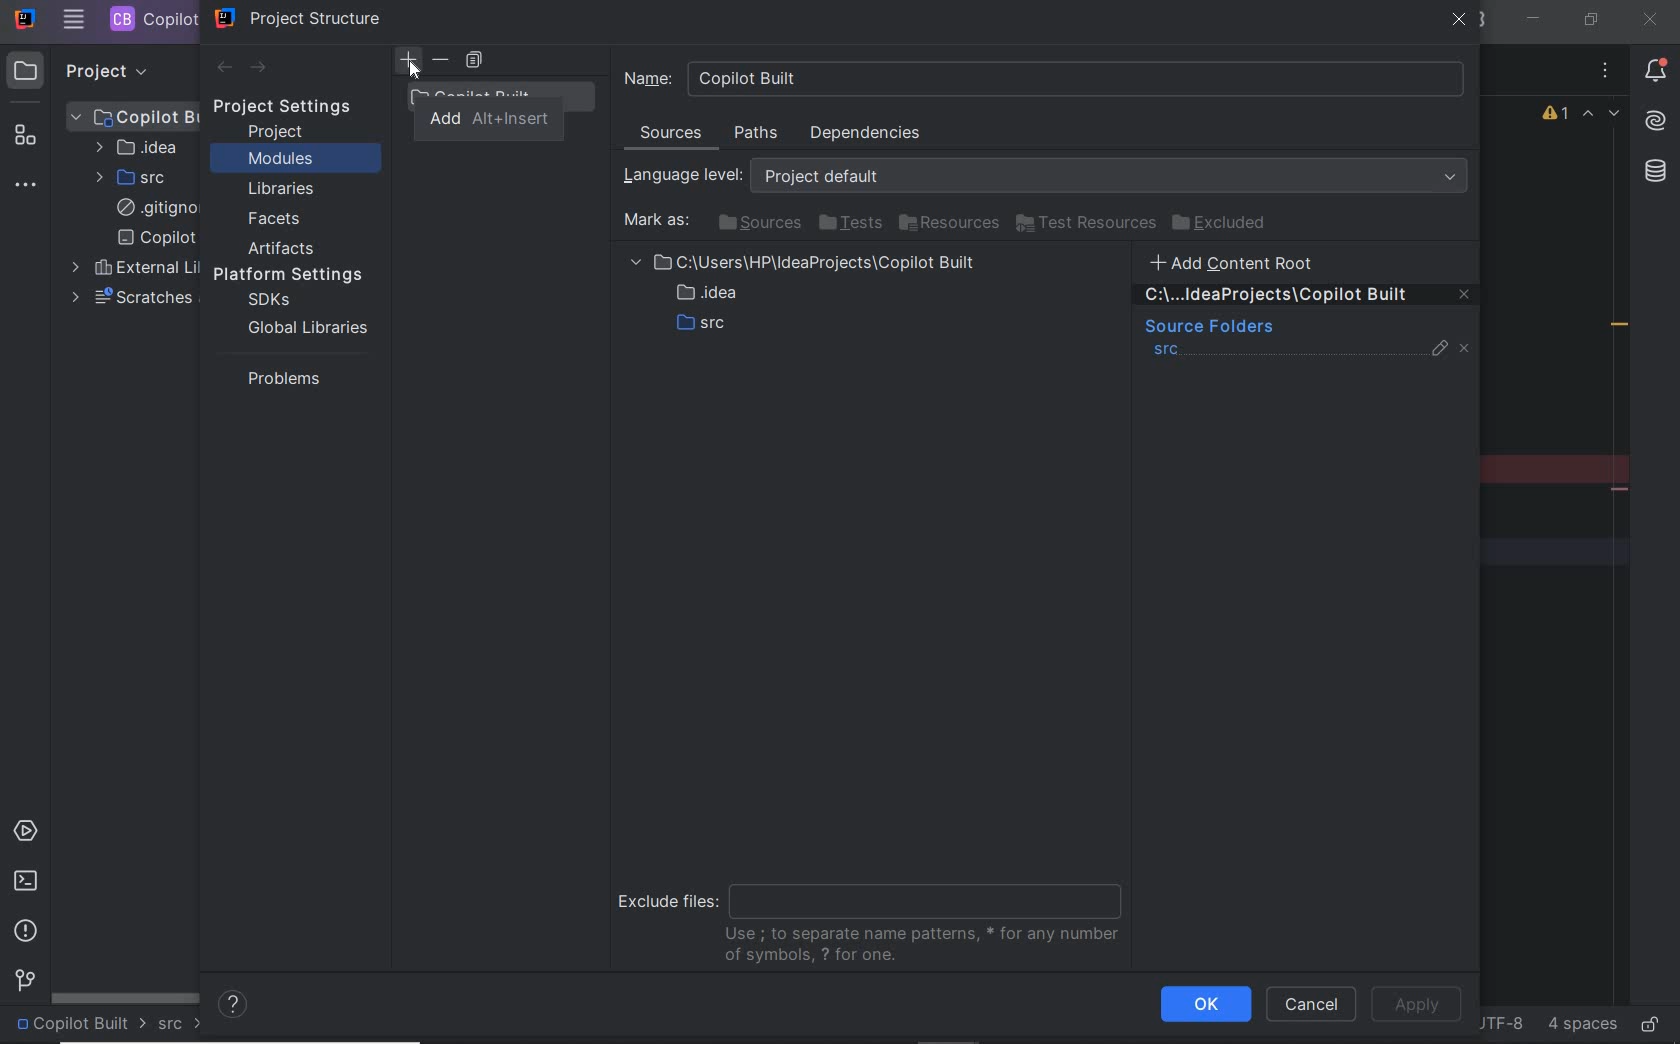 The width and height of the screenshot is (1680, 1044). I want to click on Name, so click(1045, 78).